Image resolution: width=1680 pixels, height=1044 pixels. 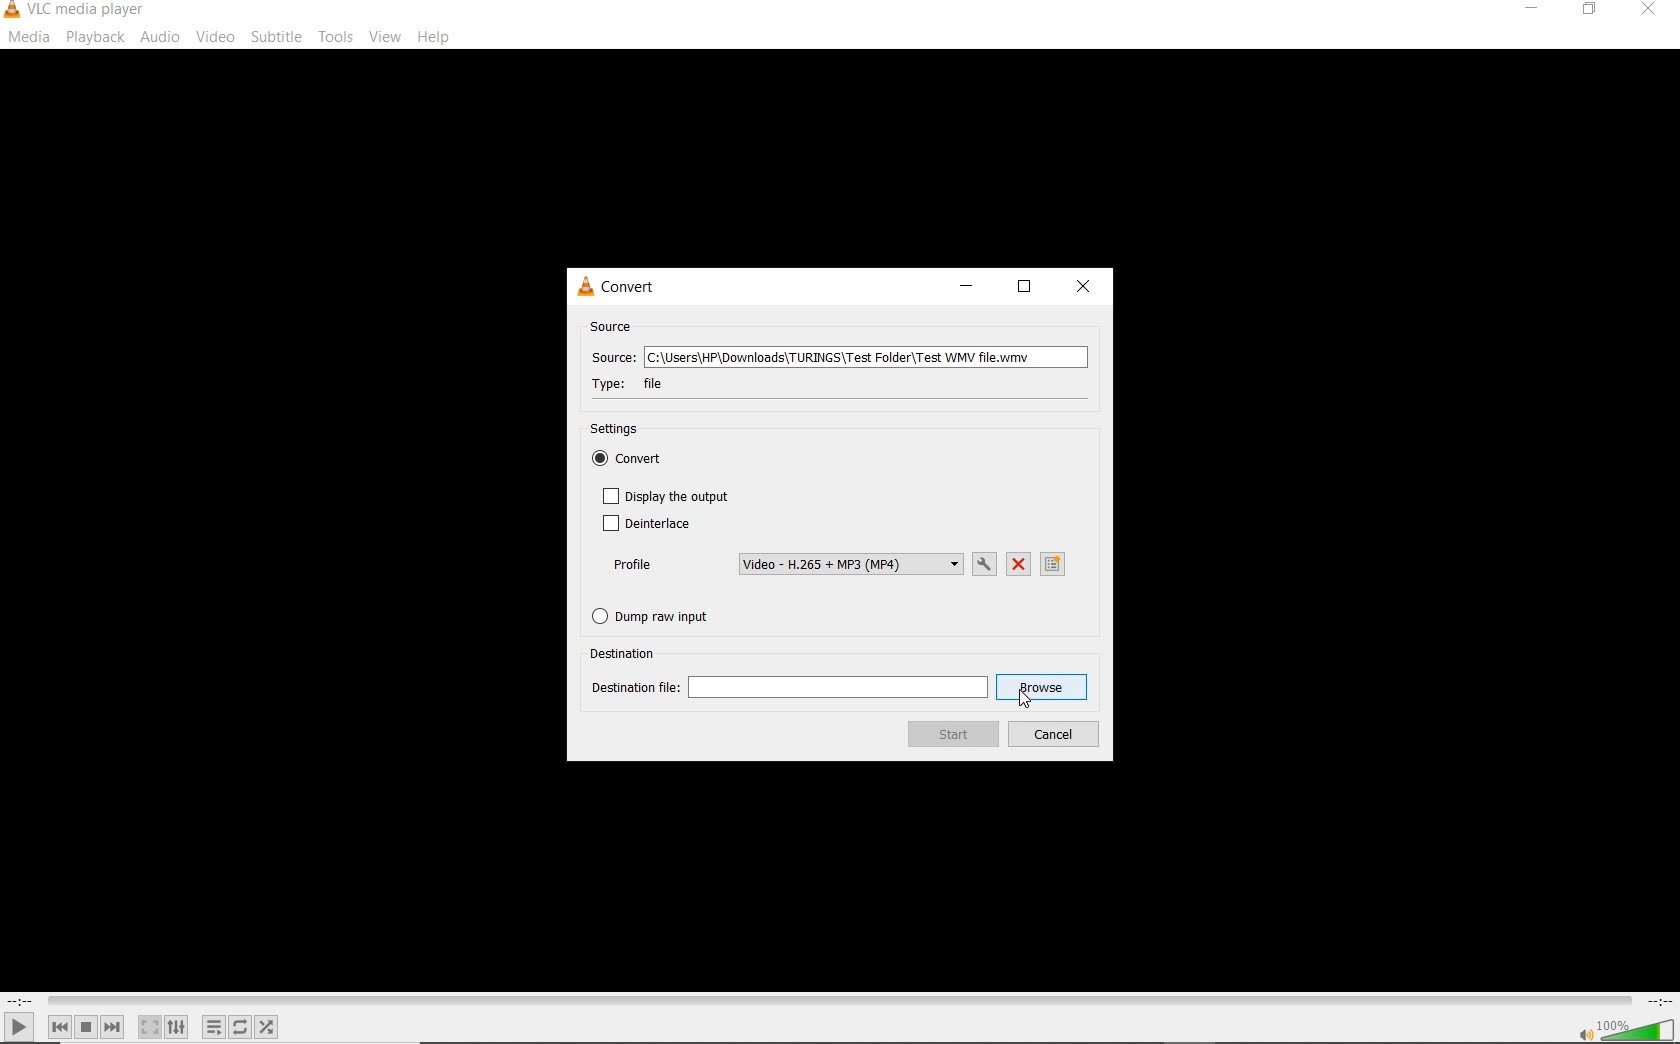 I want to click on display the output, so click(x=666, y=496).